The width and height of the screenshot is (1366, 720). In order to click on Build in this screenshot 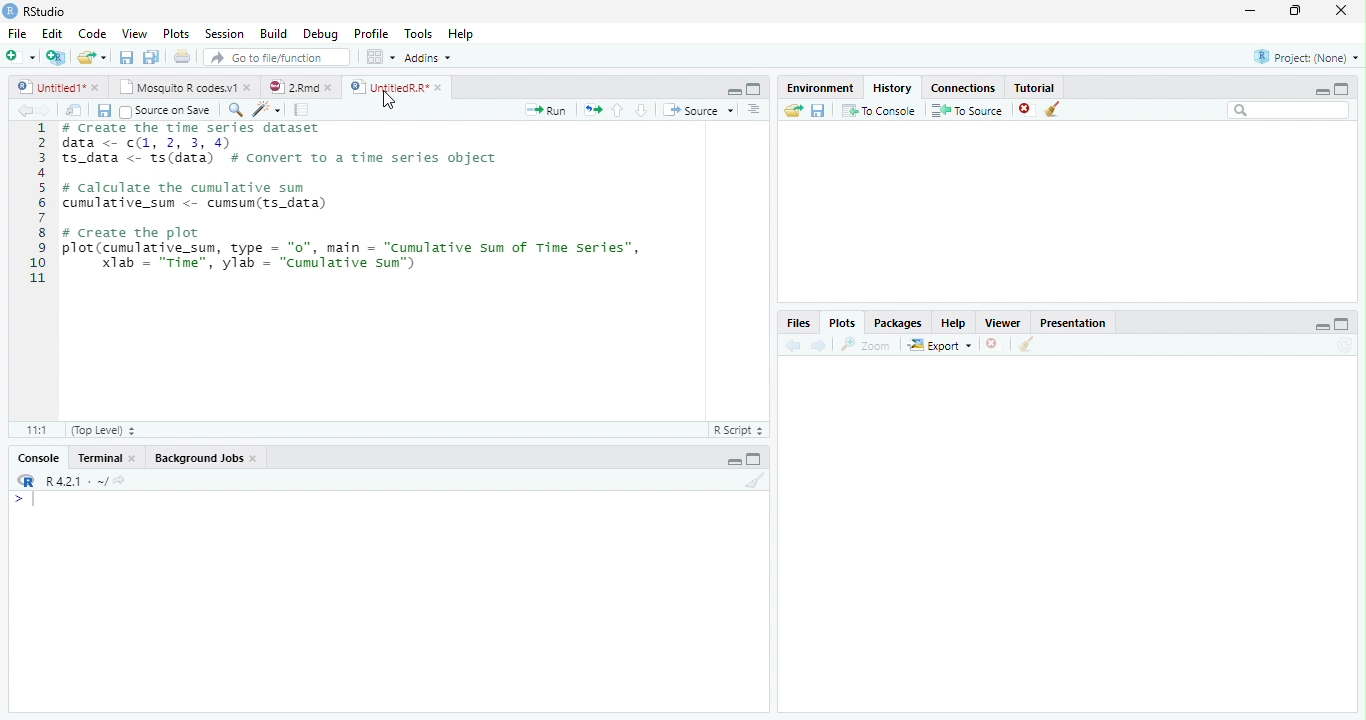, I will do `click(271, 35)`.